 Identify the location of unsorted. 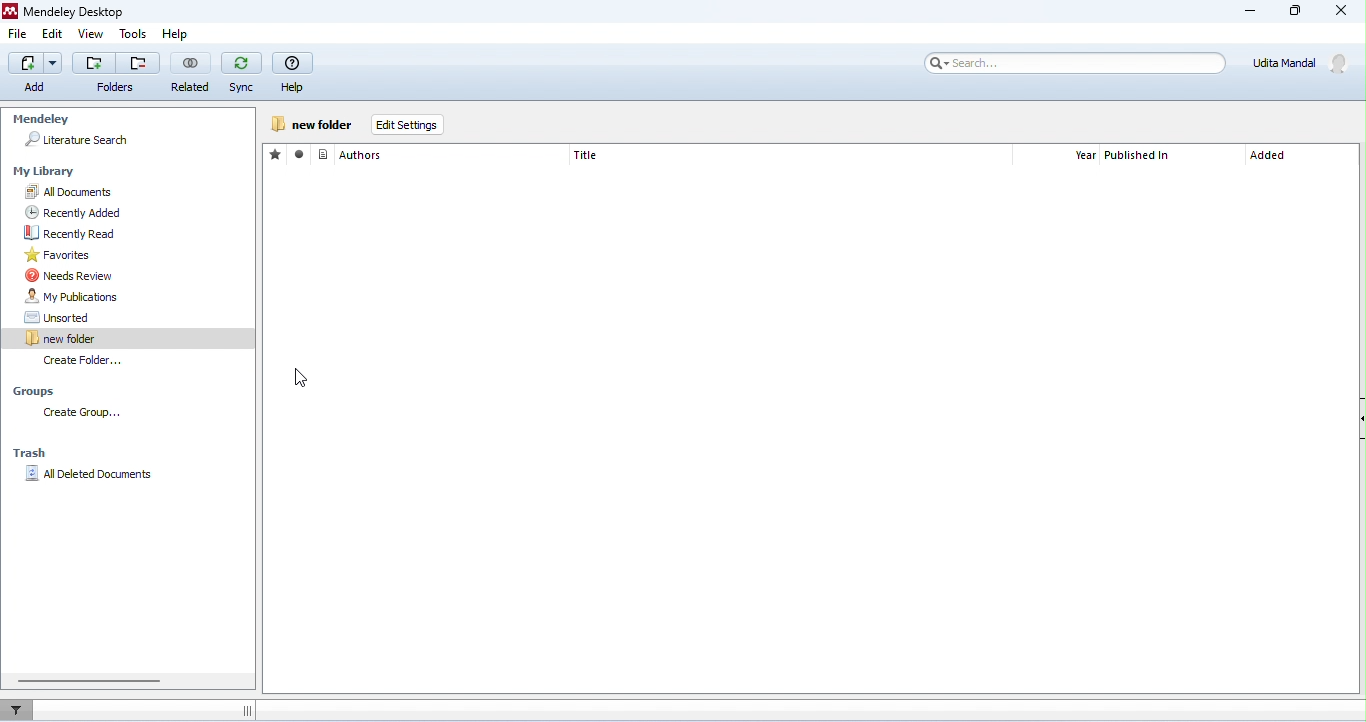
(137, 317).